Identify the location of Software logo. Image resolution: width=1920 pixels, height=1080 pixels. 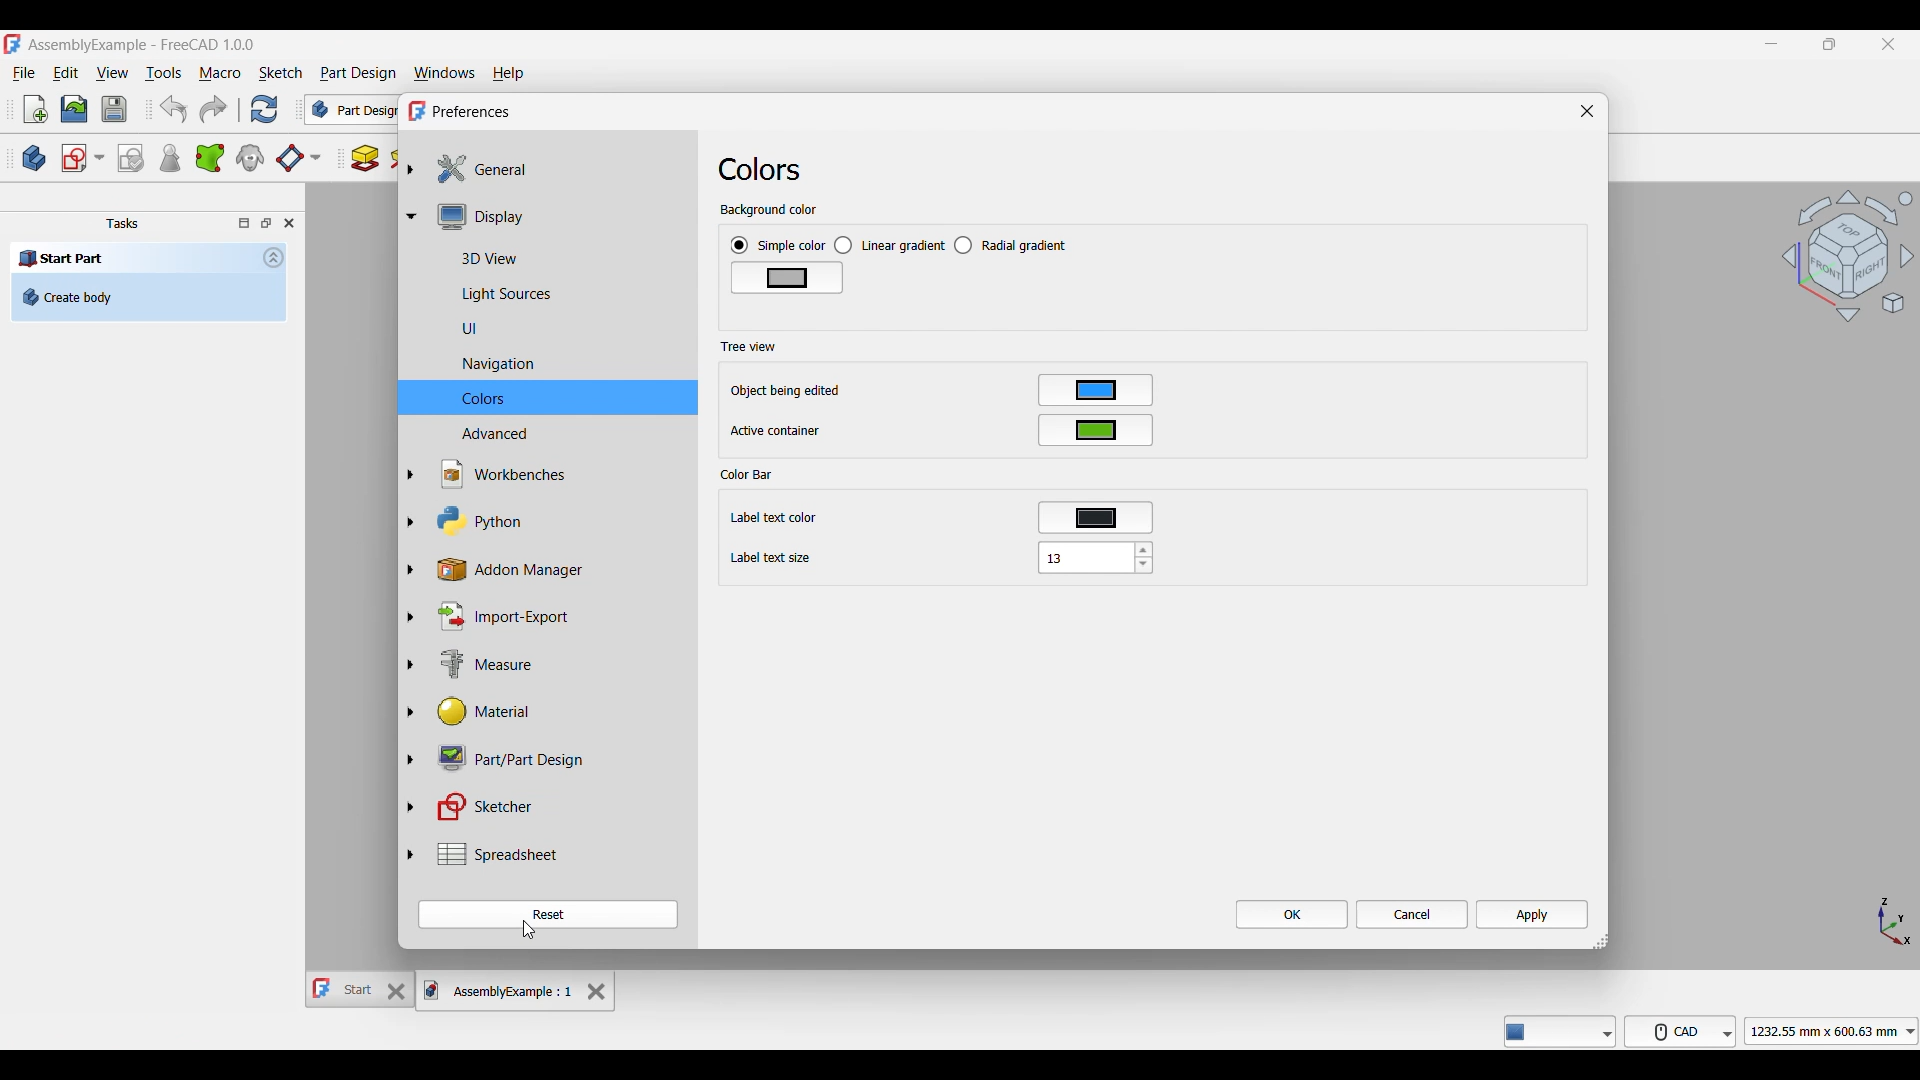
(416, 111).